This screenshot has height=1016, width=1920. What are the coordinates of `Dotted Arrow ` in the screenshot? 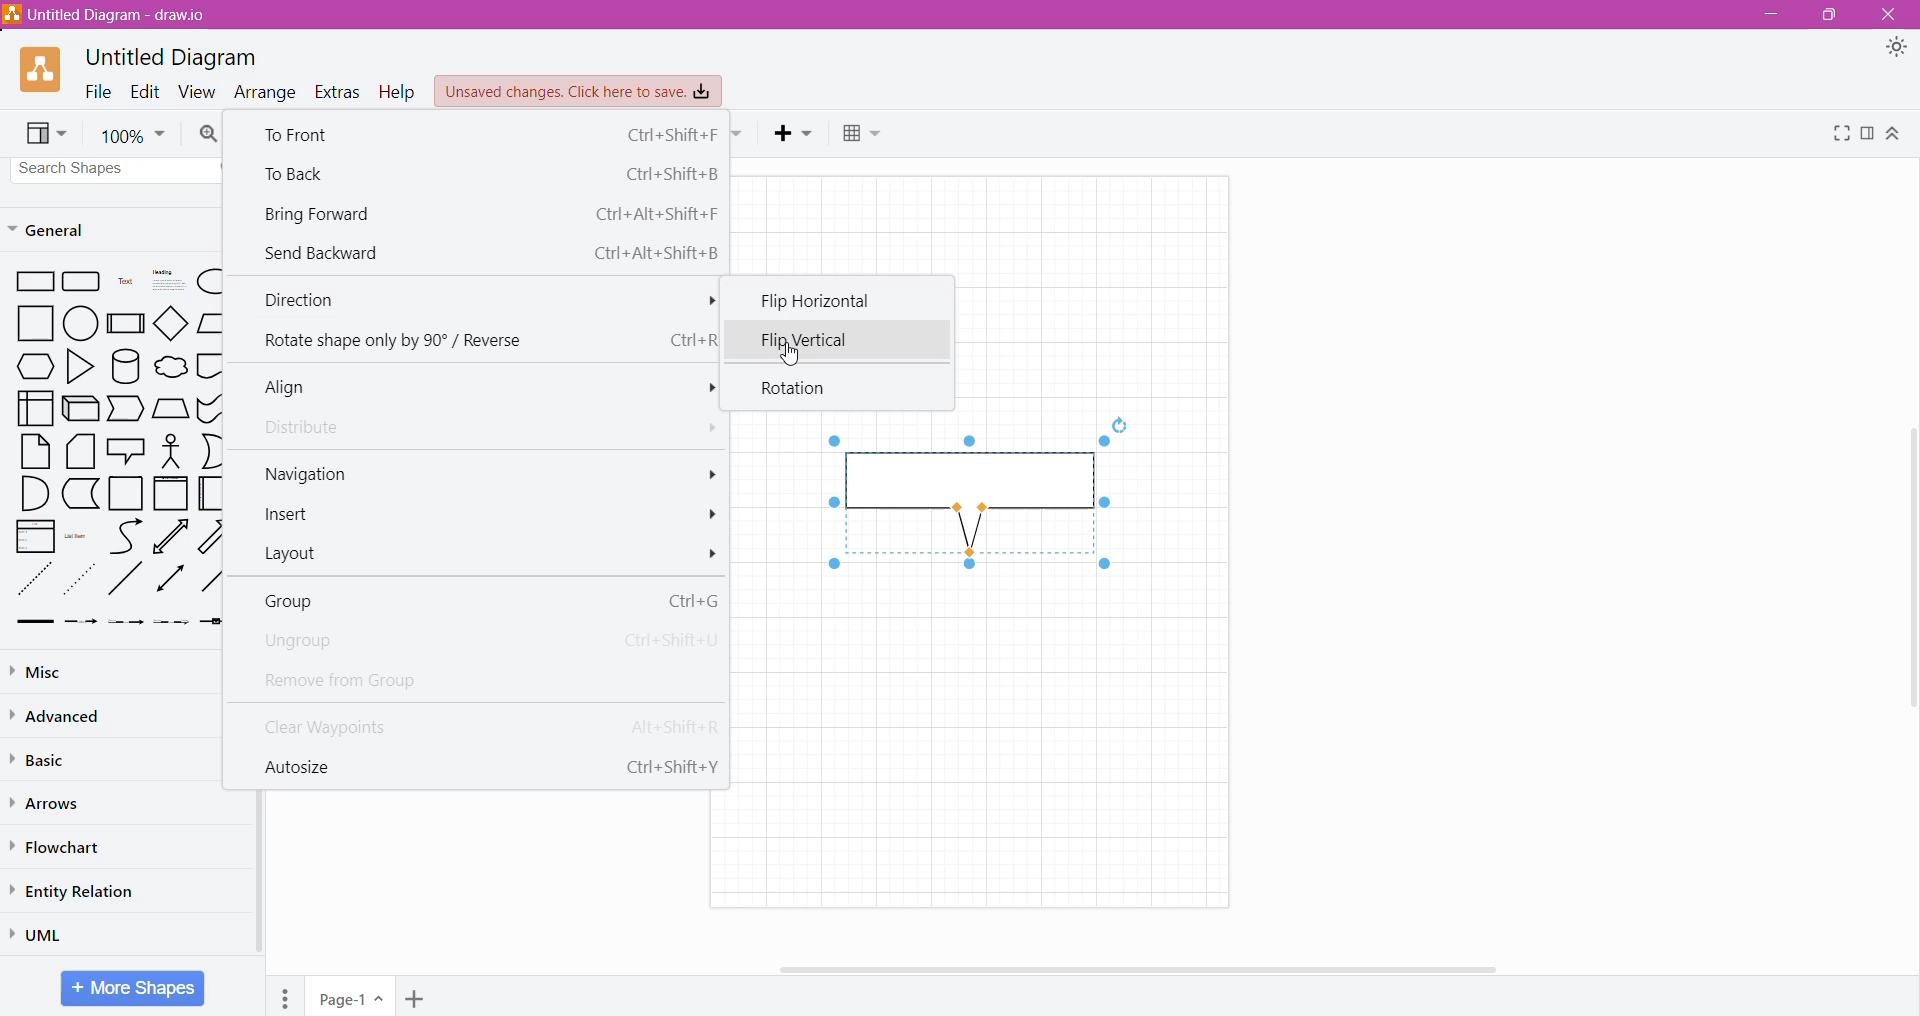 It's located at (82, 579).